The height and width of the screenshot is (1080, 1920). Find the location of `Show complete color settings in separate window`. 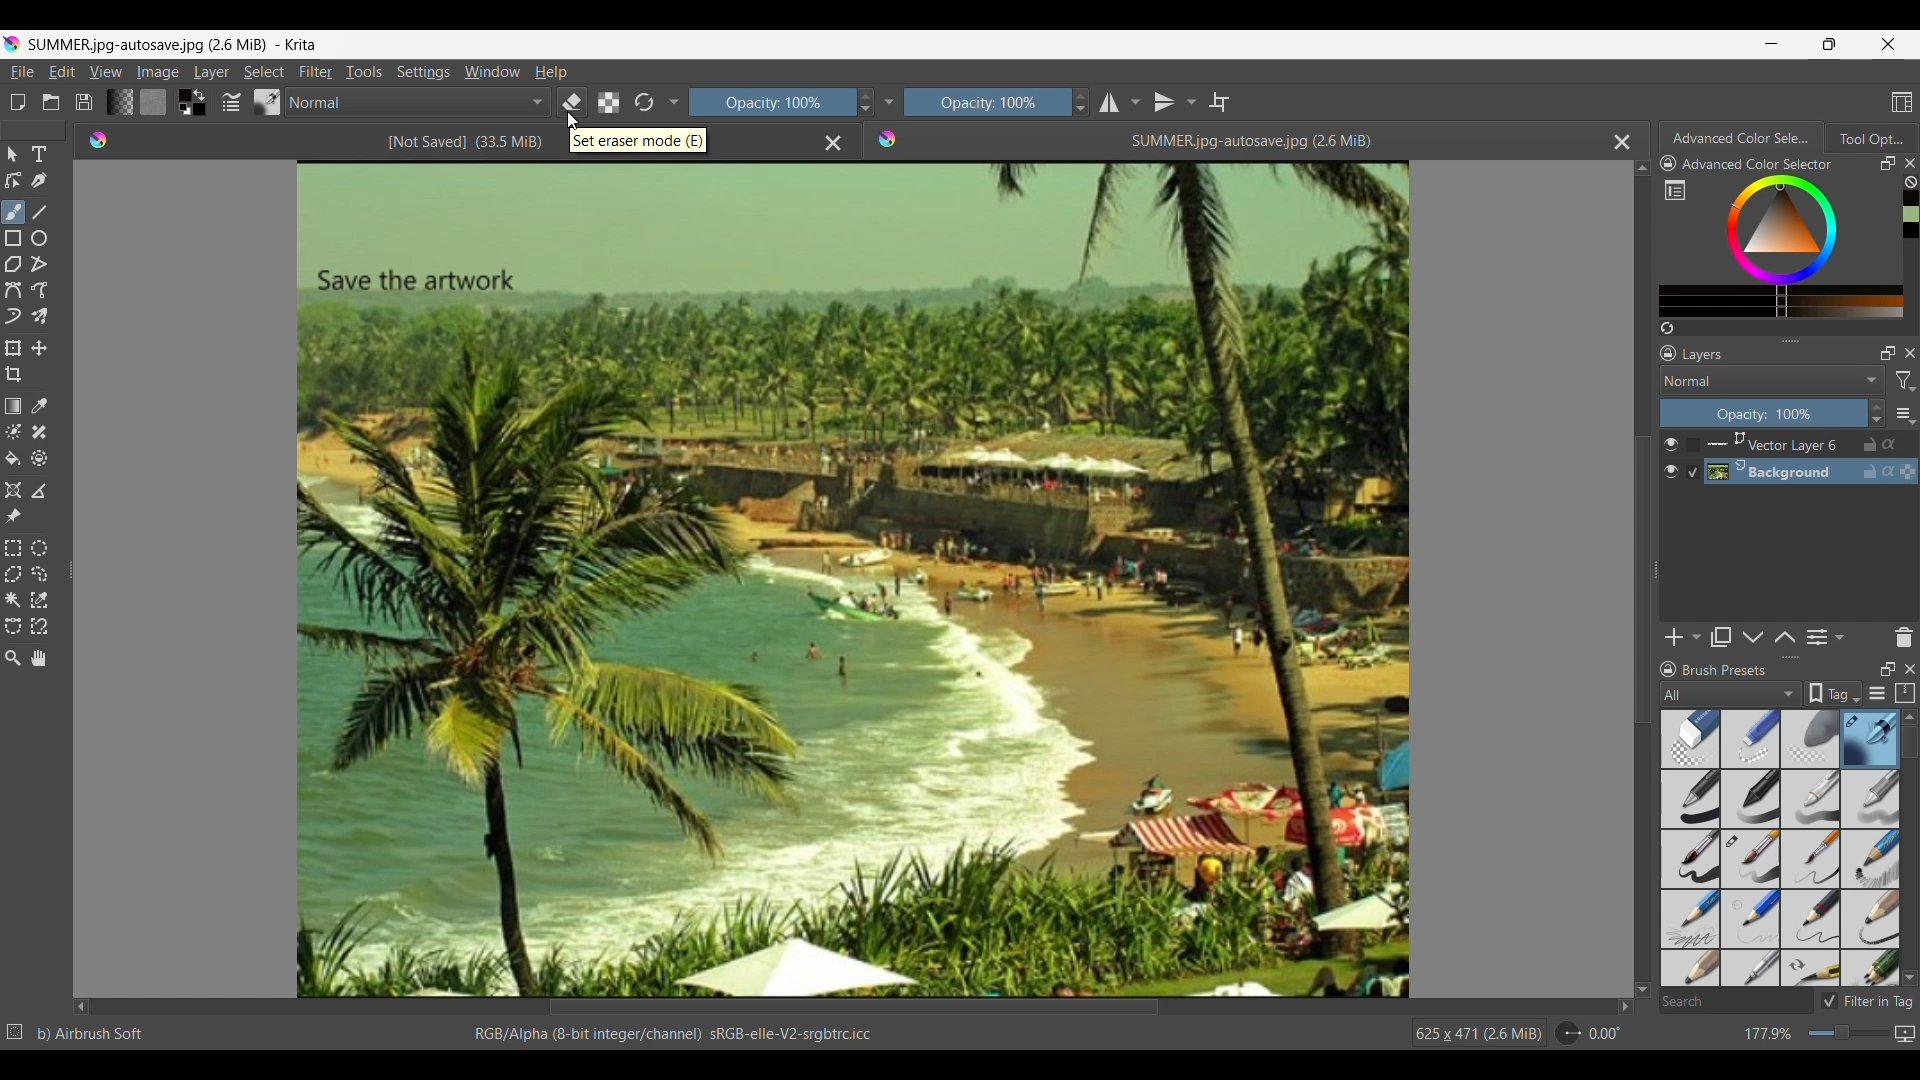

Show complete color settings in separate window is located at coordinates (1675, 189).